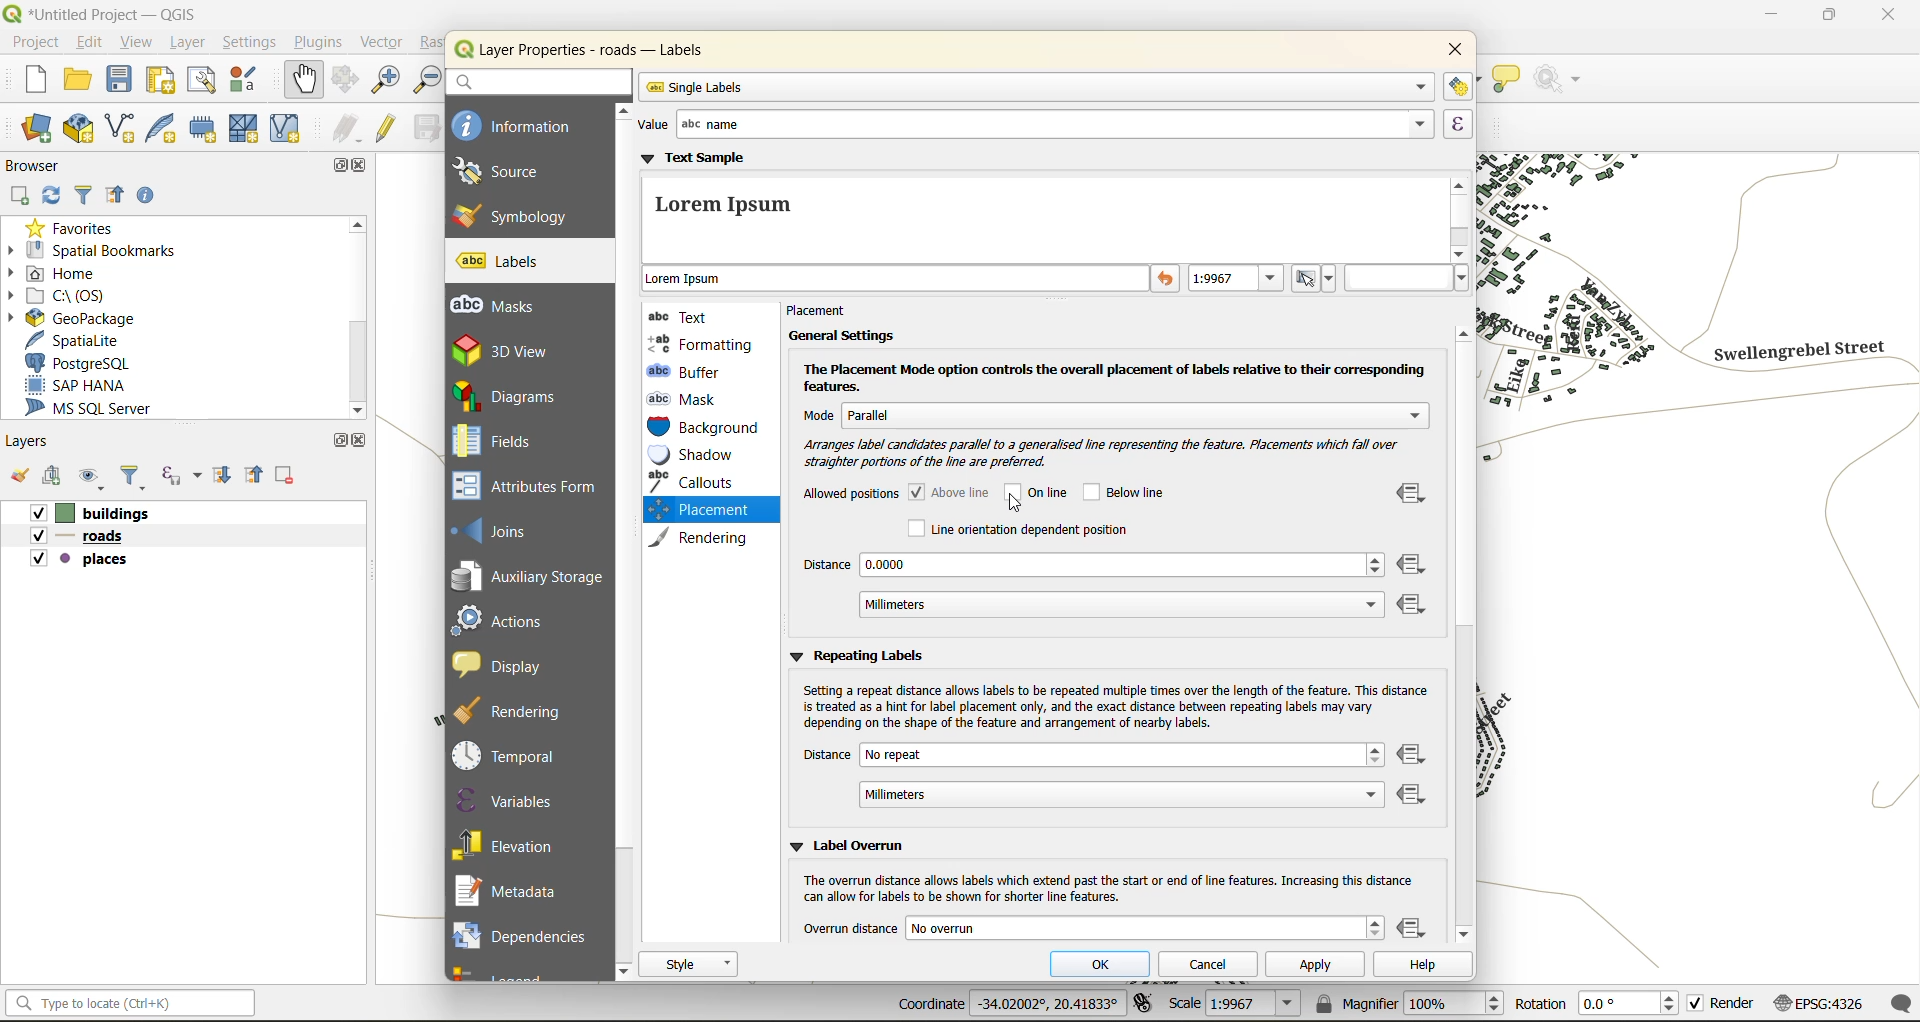 This screenshot has height=1022, width=1920. What do you see at coordinates (241, 129) in the screenshot?
I see `new mesh layer` at bounding box center [241, 129].